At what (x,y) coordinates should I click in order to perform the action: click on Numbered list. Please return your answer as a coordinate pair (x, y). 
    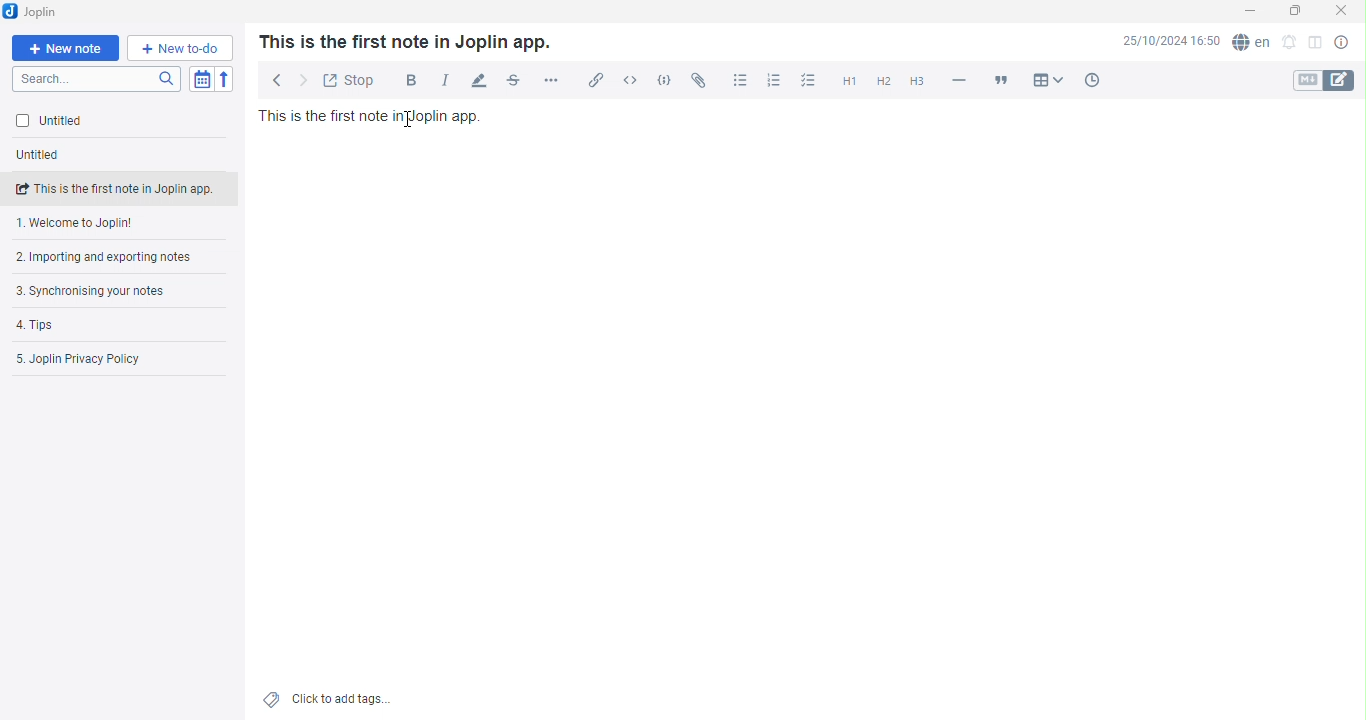
    Looking at the image, I should click on (771, 80).